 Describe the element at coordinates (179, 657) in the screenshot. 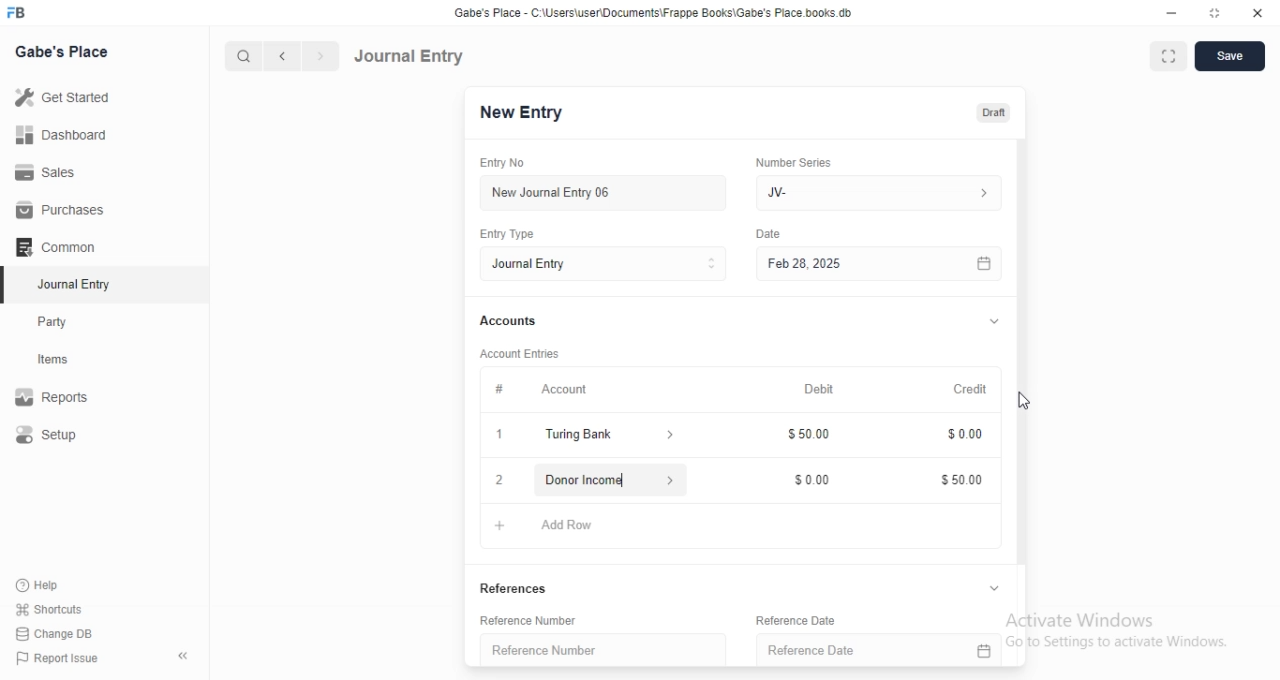

I see `hide` at that location.